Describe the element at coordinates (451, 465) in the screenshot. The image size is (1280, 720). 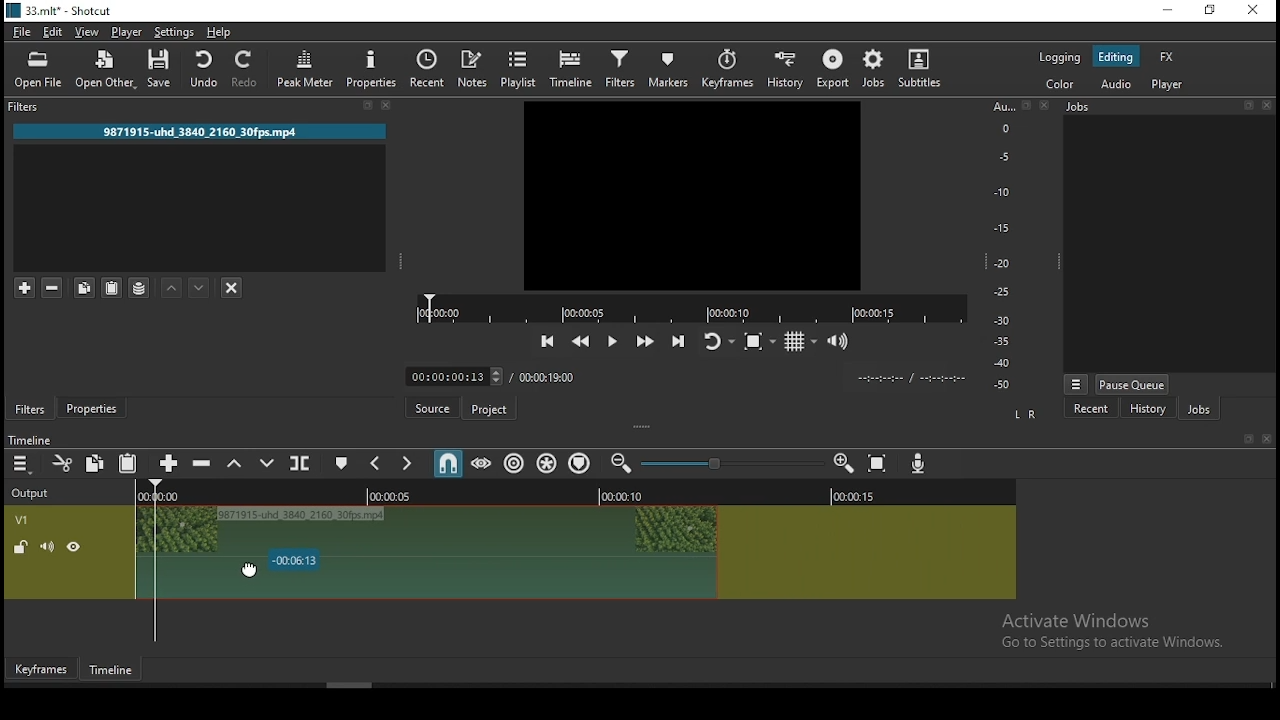
I see `snap` at that location.